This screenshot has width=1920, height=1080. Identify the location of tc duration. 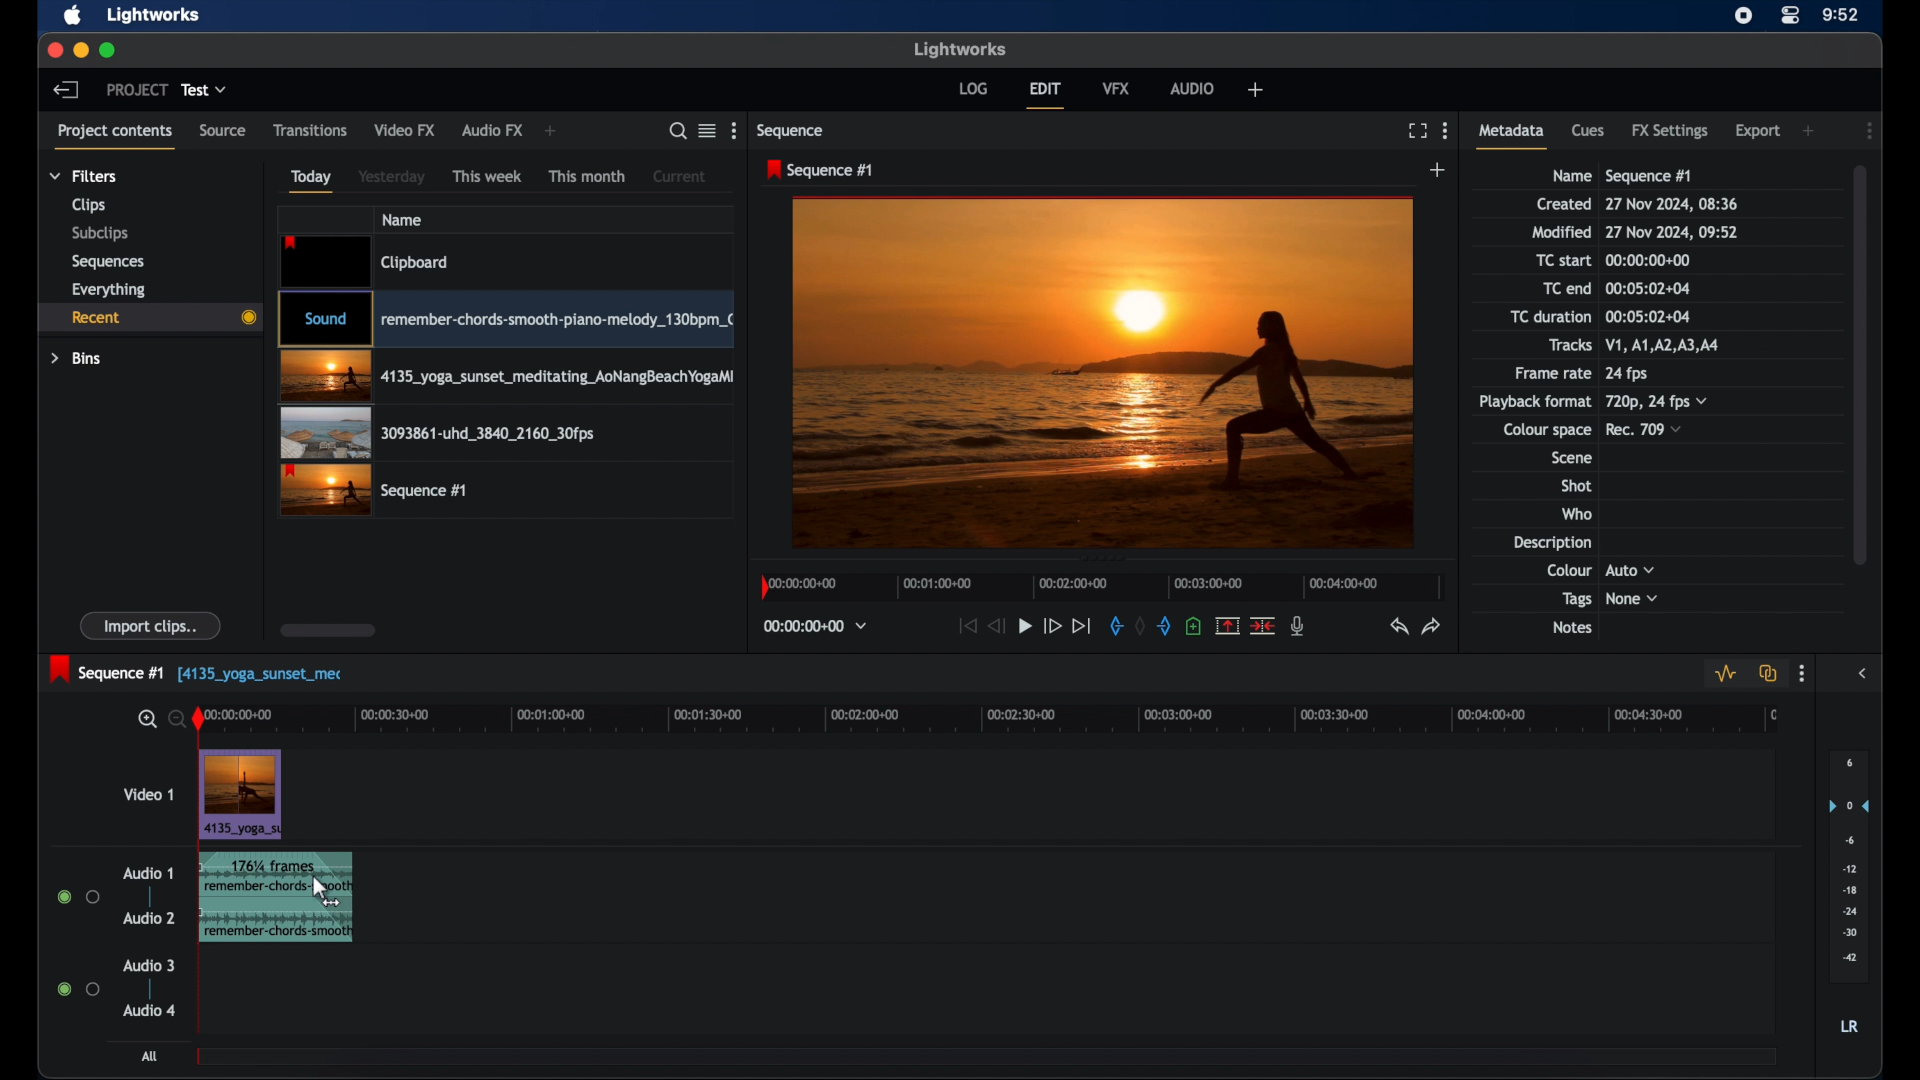
(1646, 316).